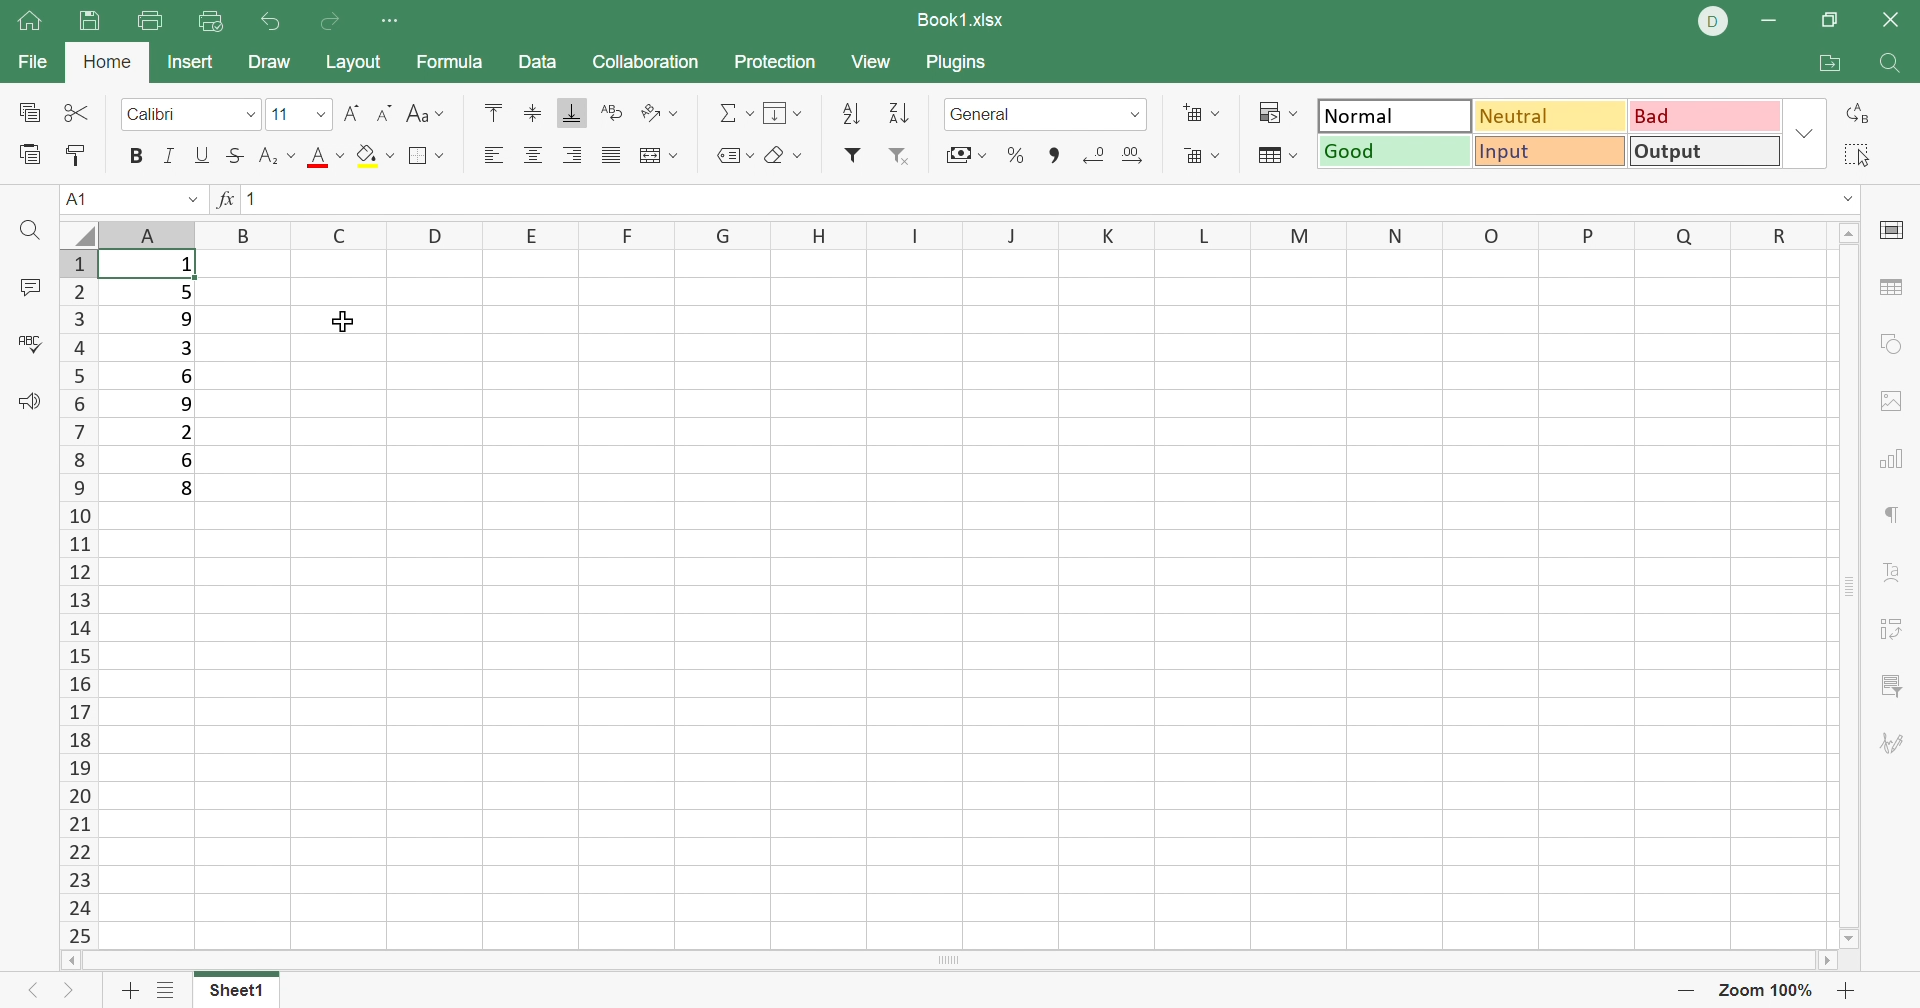 The height and width of the screenshot is (1008, 1920). What do you see at coordinates (1895, 748) in the screenshot?
I see `Signature settings` at bounding box center [1895, 748].